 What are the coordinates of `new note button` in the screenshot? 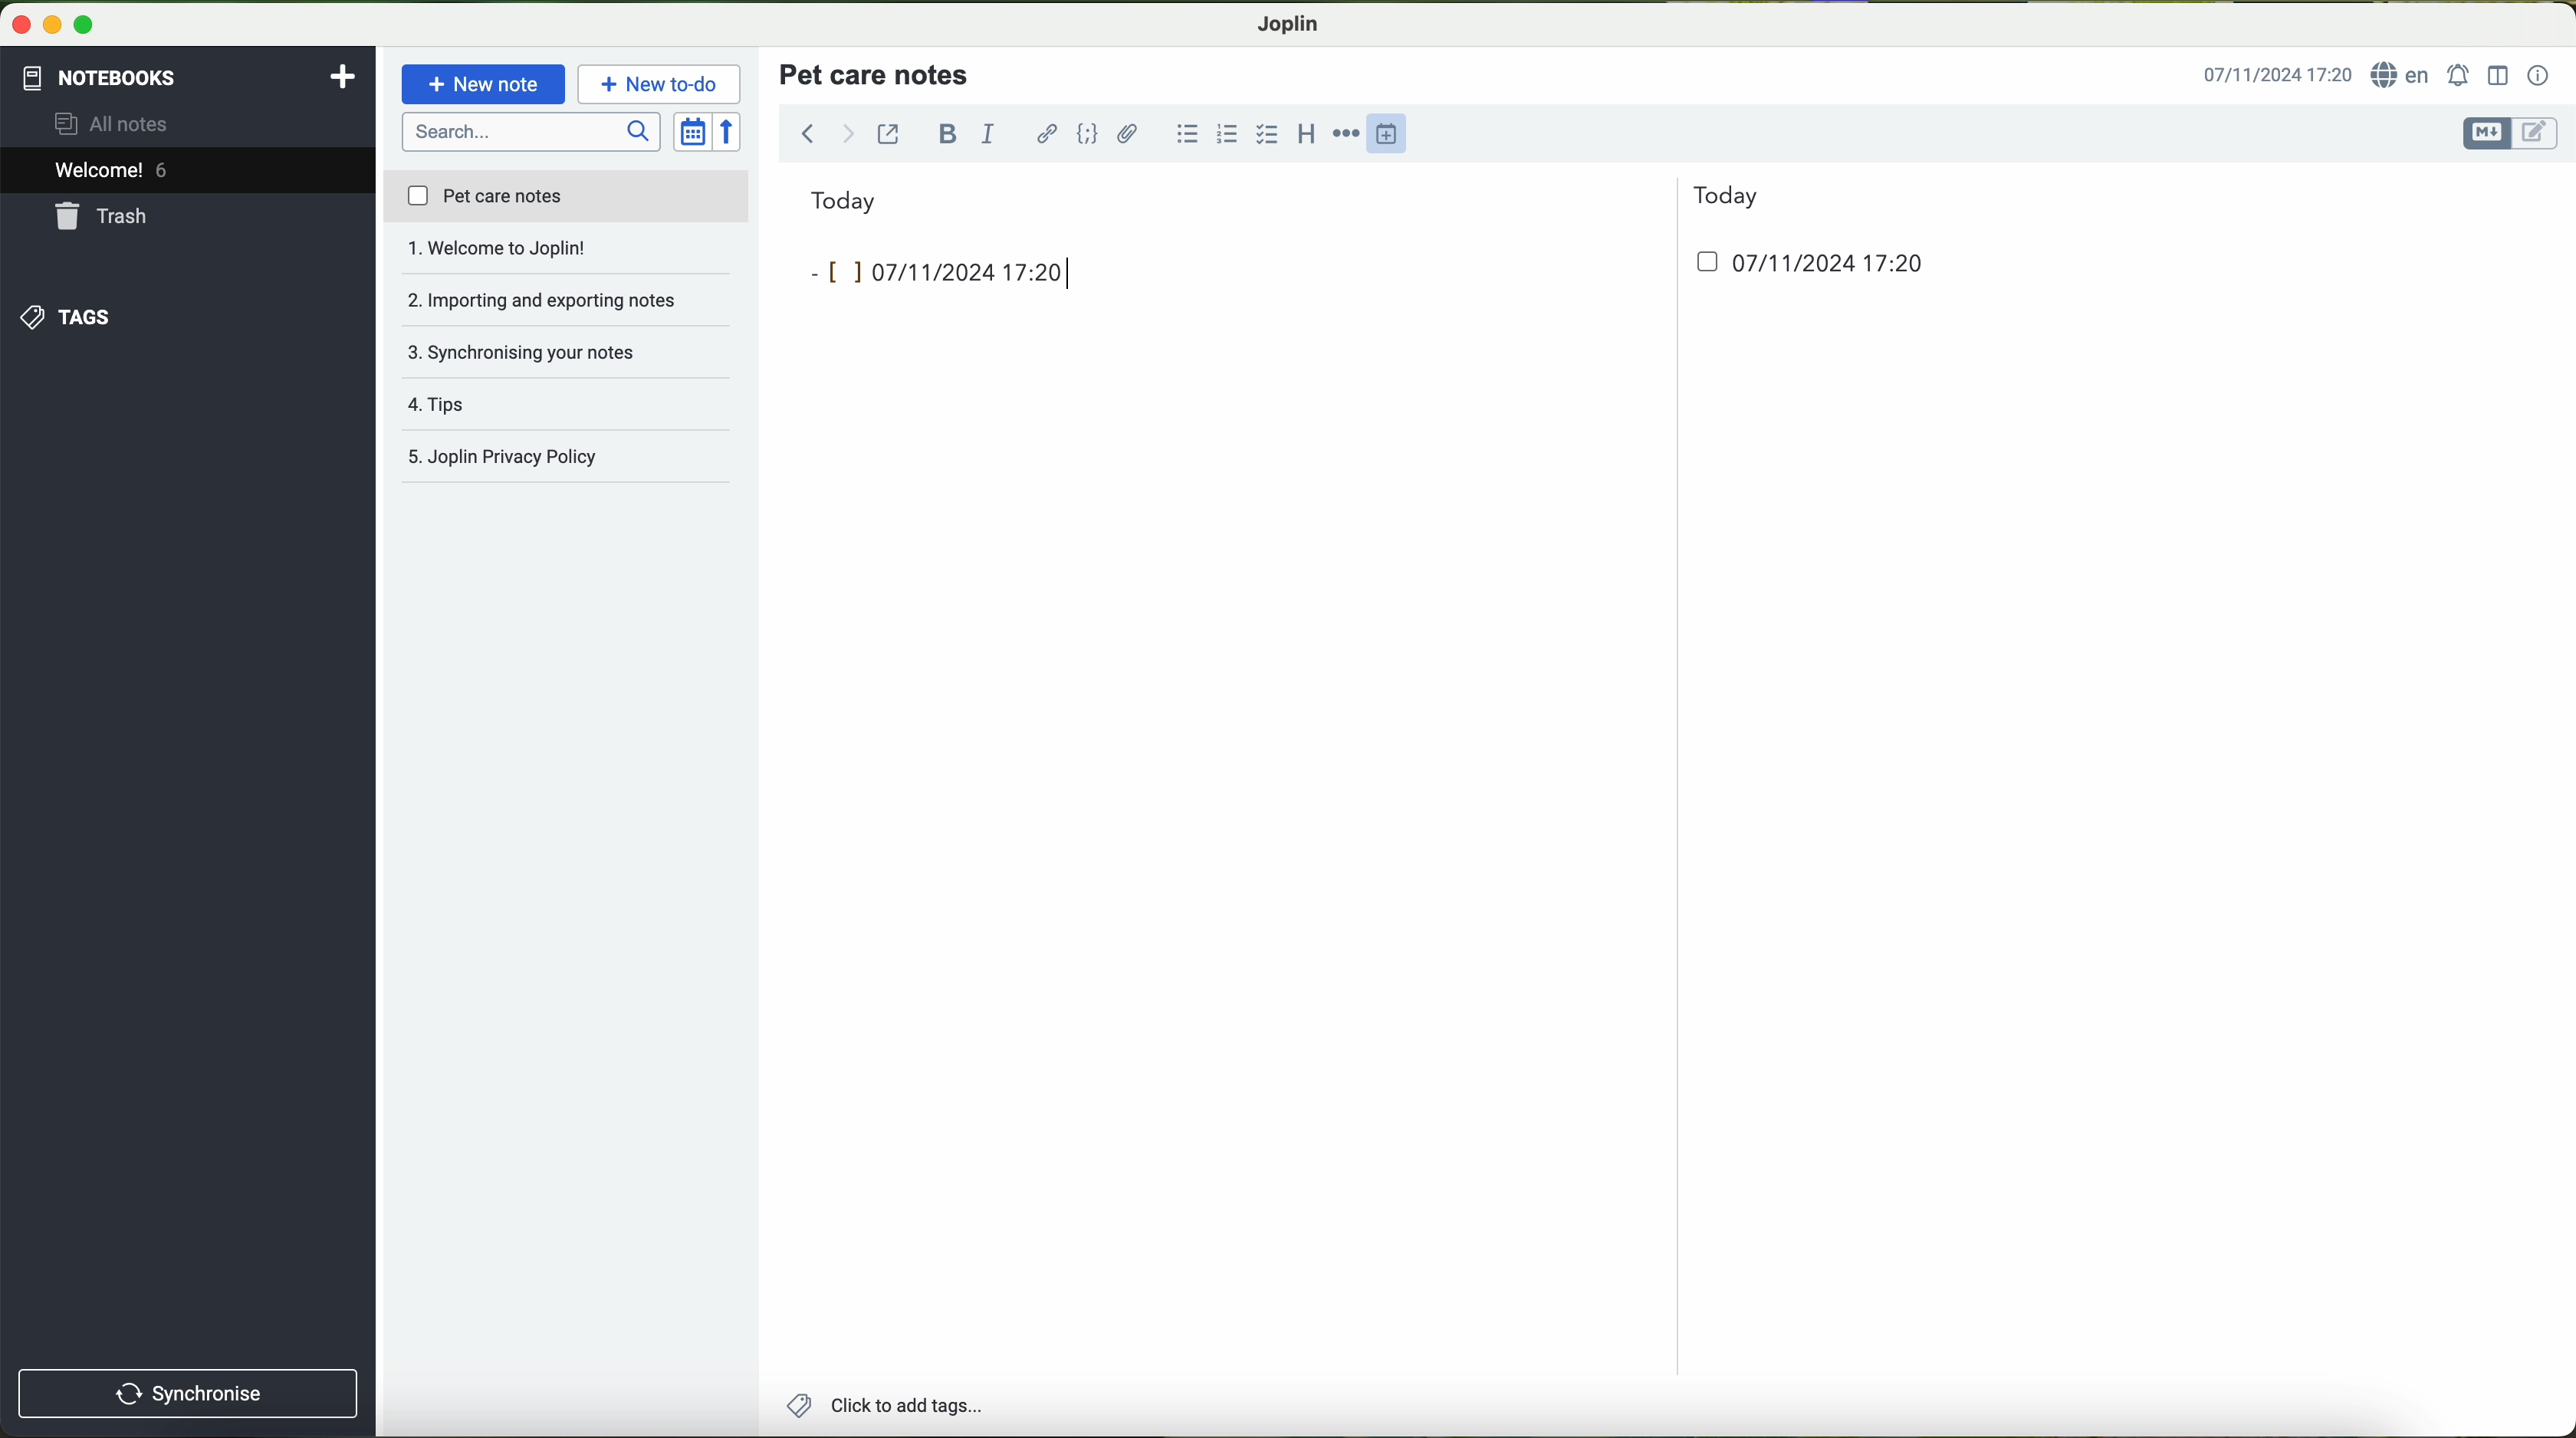 It's located at (484, 84).